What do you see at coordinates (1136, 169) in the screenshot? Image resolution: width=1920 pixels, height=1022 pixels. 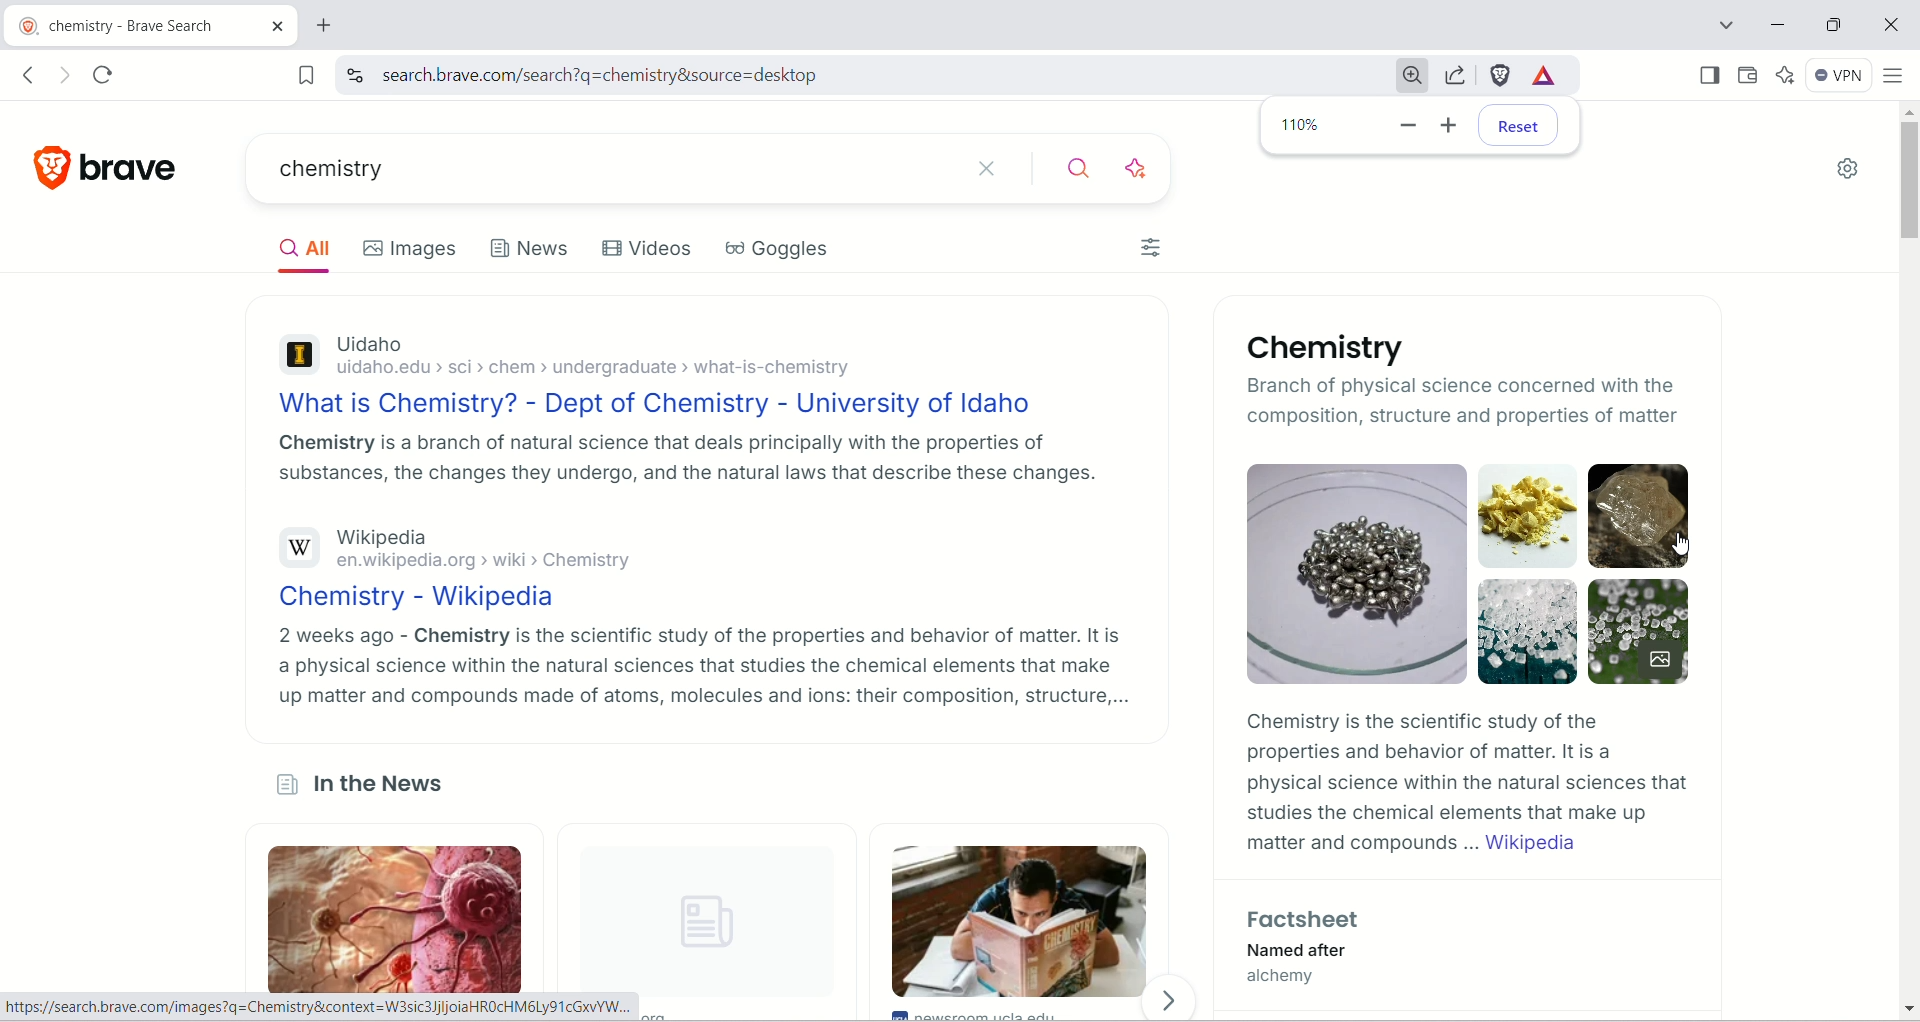 I see `answer with AI` at bounding box center [1136, 169].